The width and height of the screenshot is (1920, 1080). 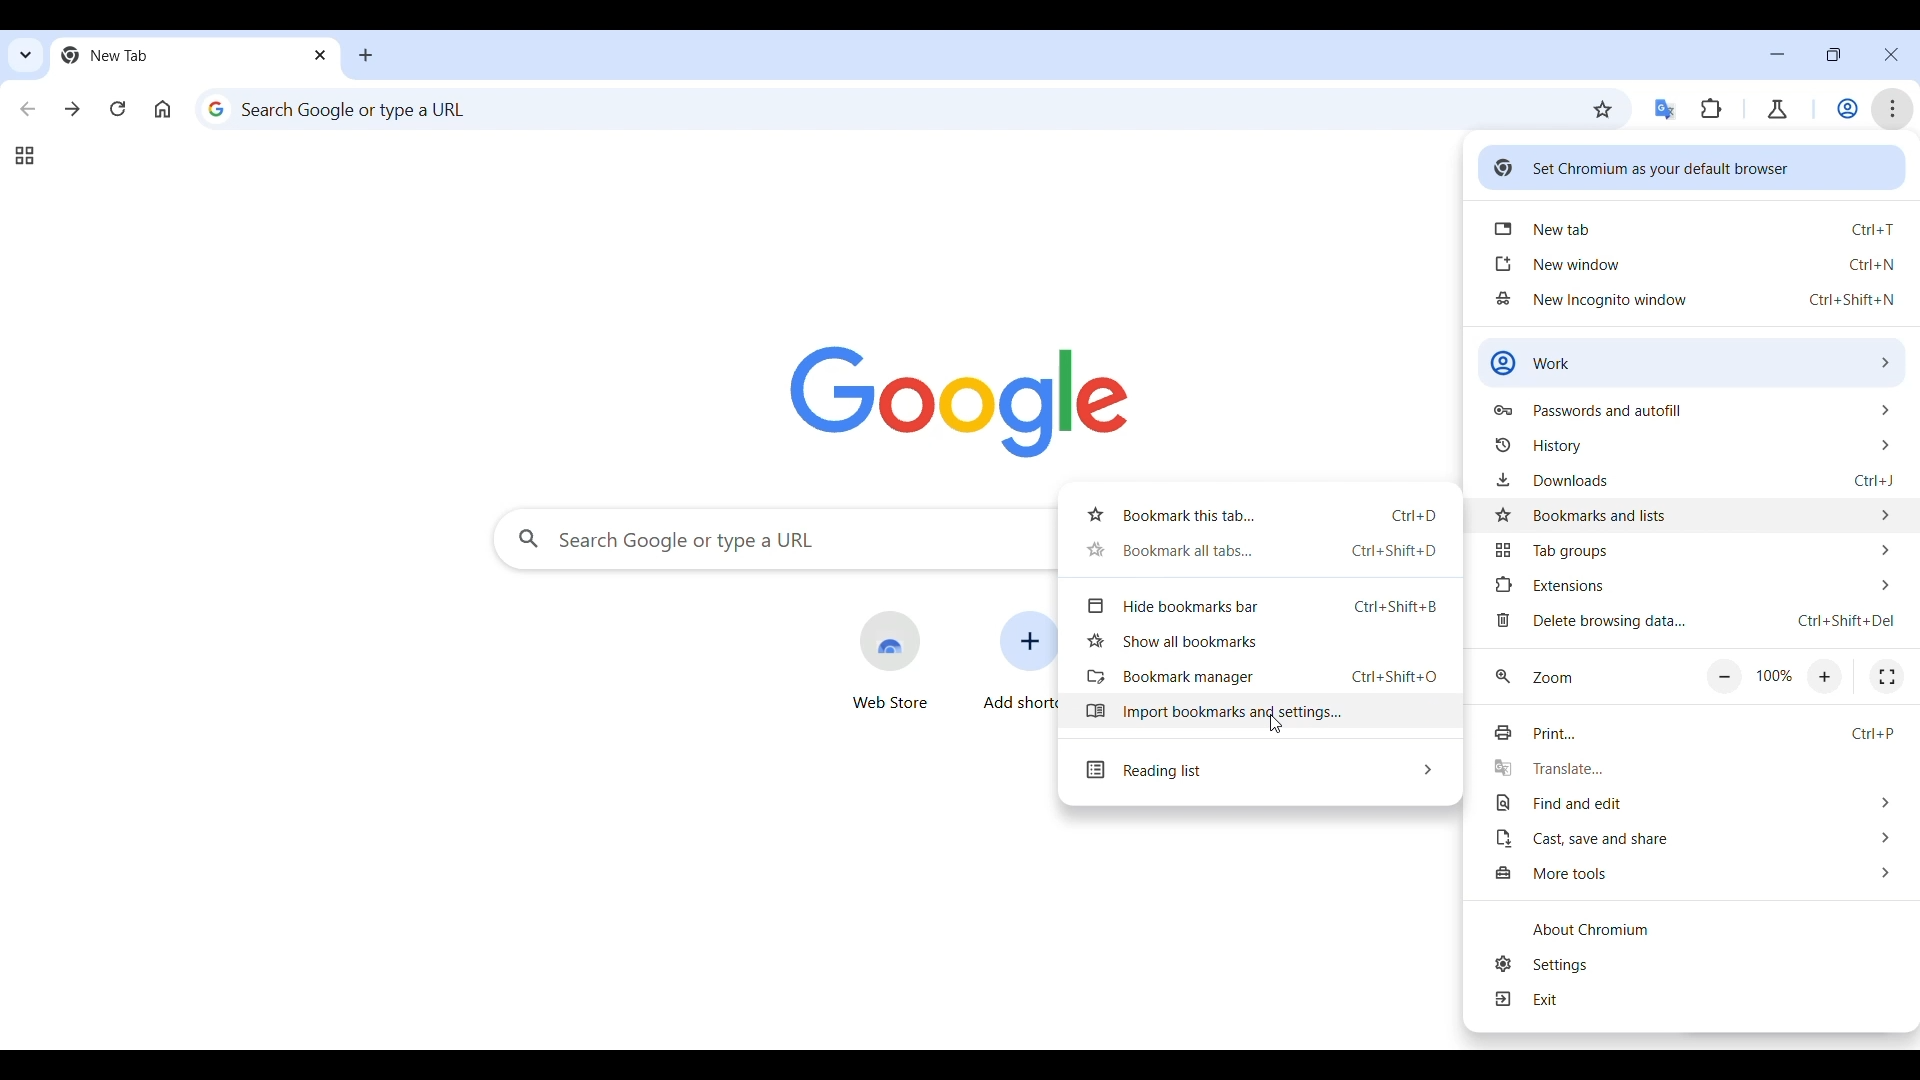 What do you see at coordinates (168, 55) in the screenshot?
I see `Current tab` at bounding box center [168, 55].